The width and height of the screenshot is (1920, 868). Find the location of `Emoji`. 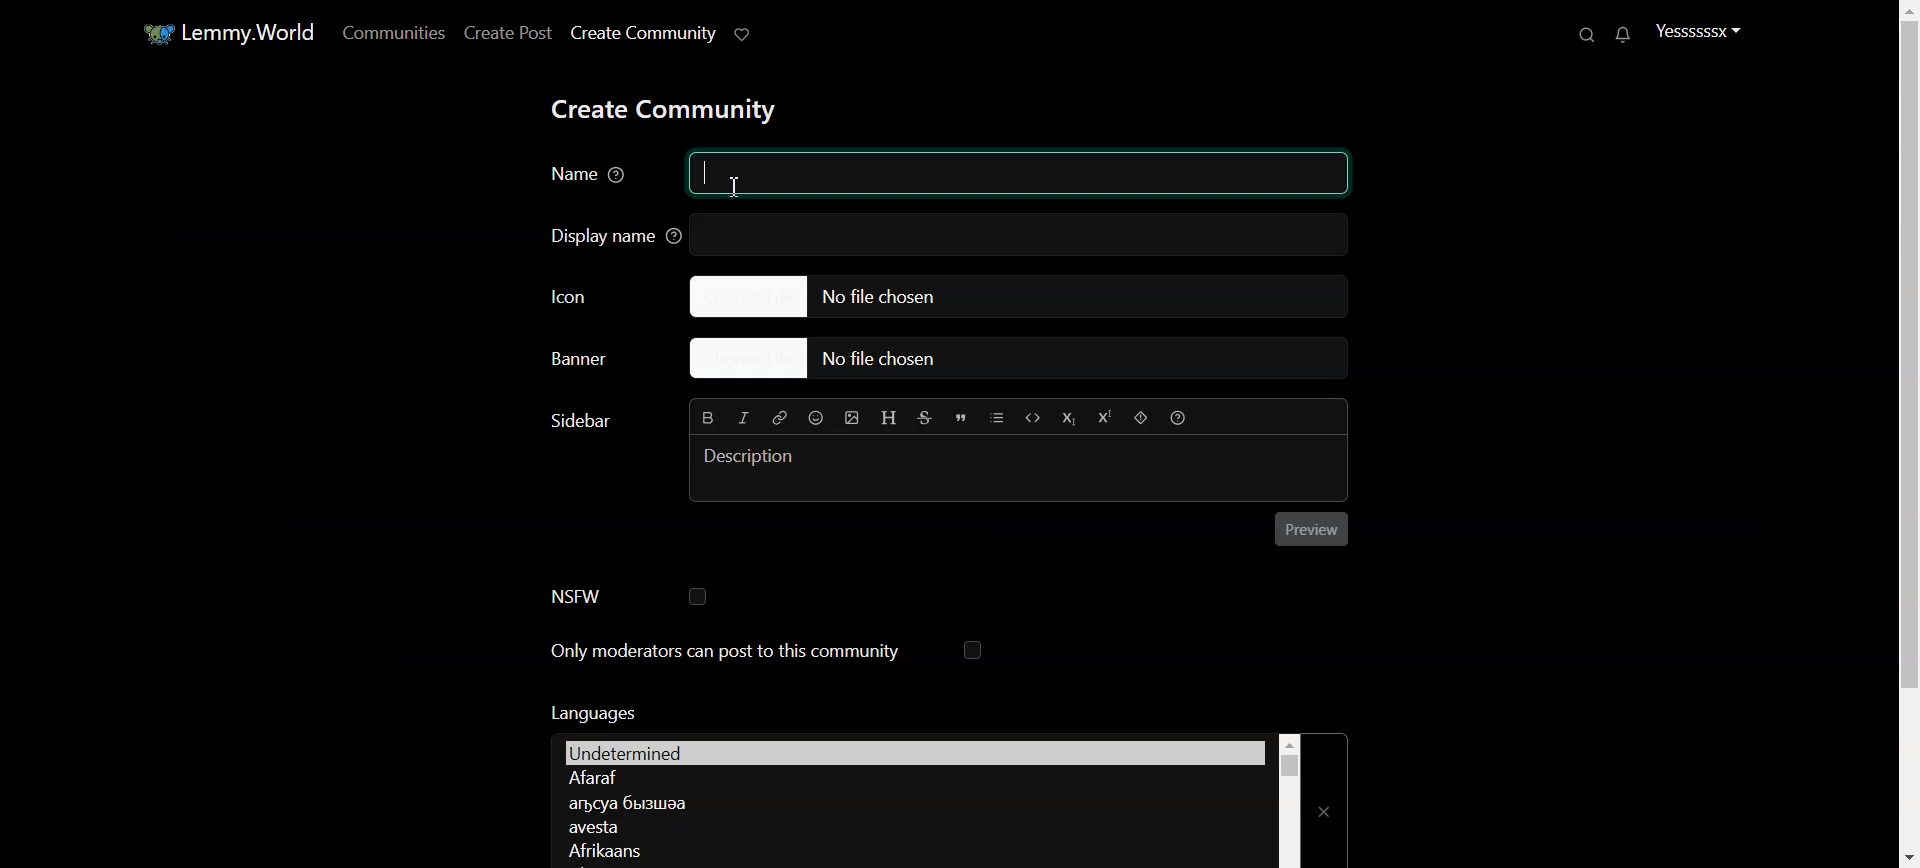

Emoji is located at coordinates (817, 417).